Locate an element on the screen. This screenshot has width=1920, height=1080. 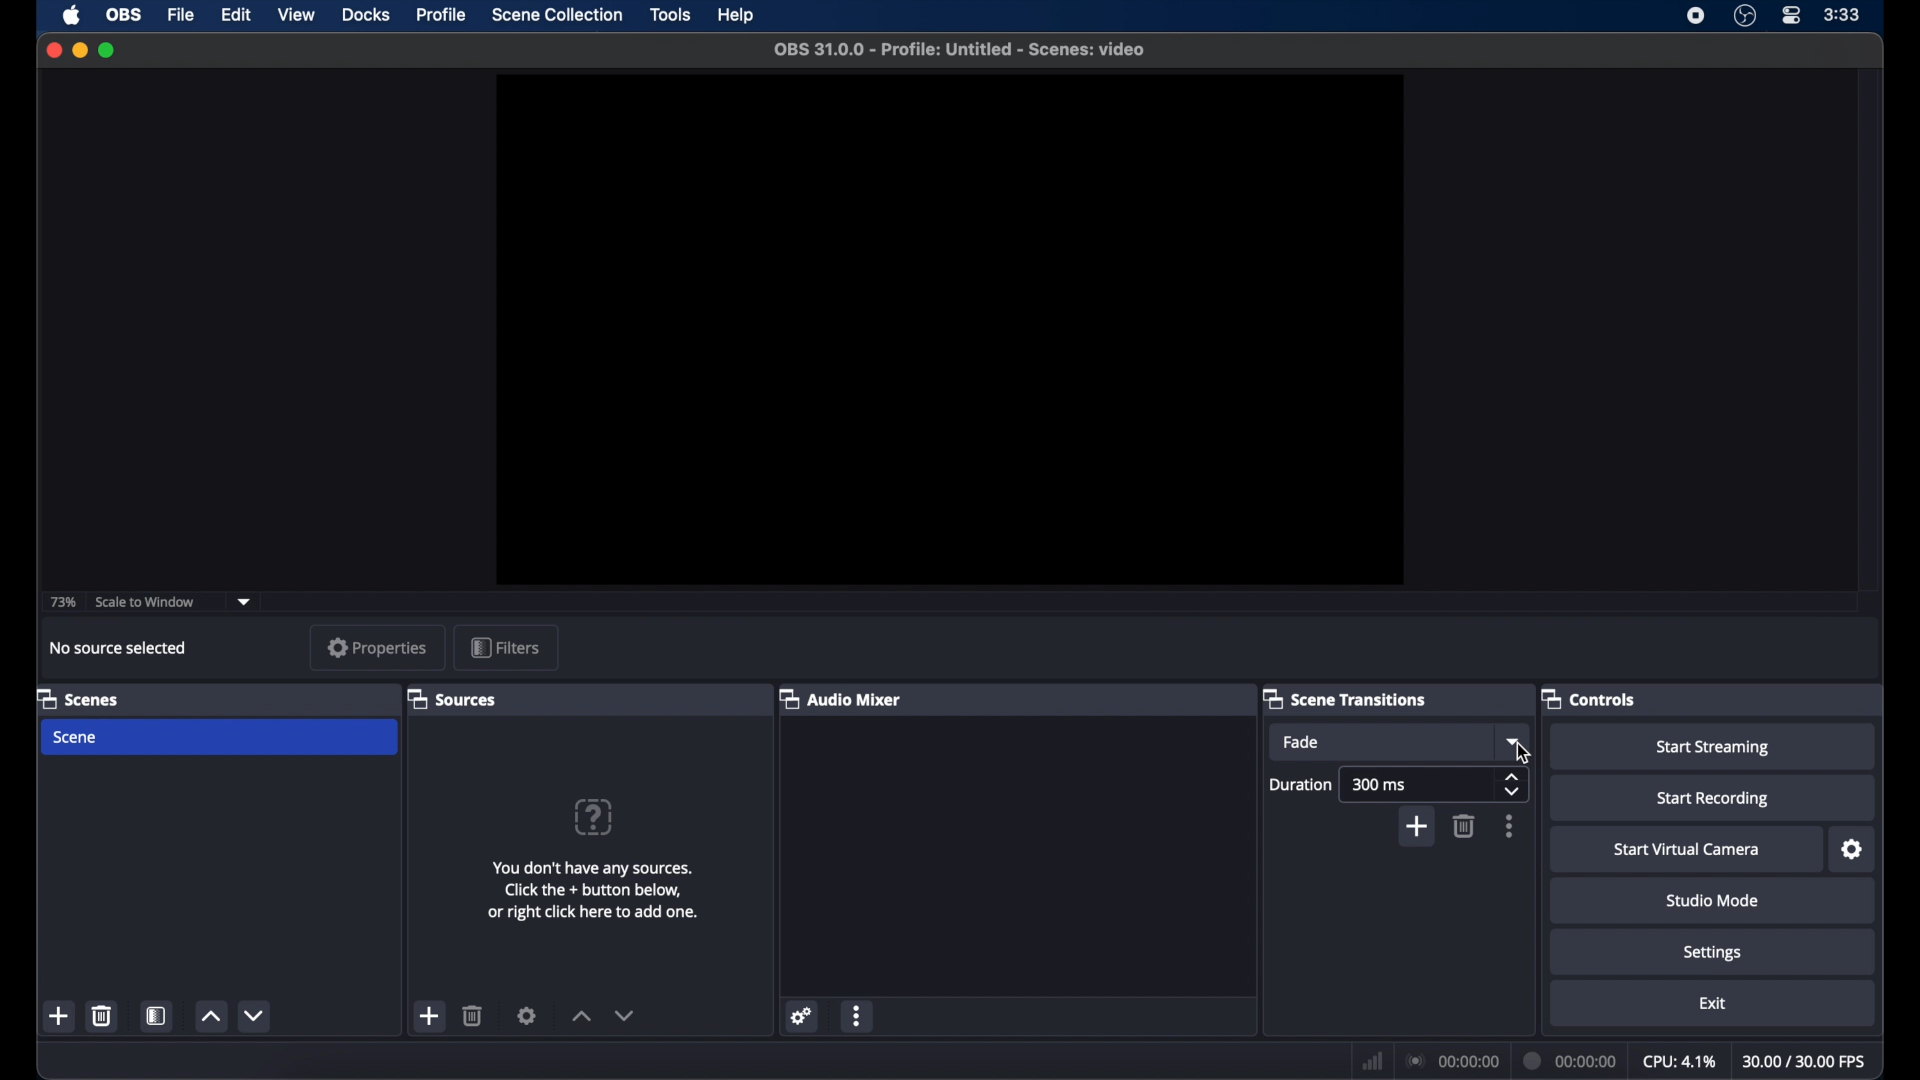
view is located at coordinates (296, 14).